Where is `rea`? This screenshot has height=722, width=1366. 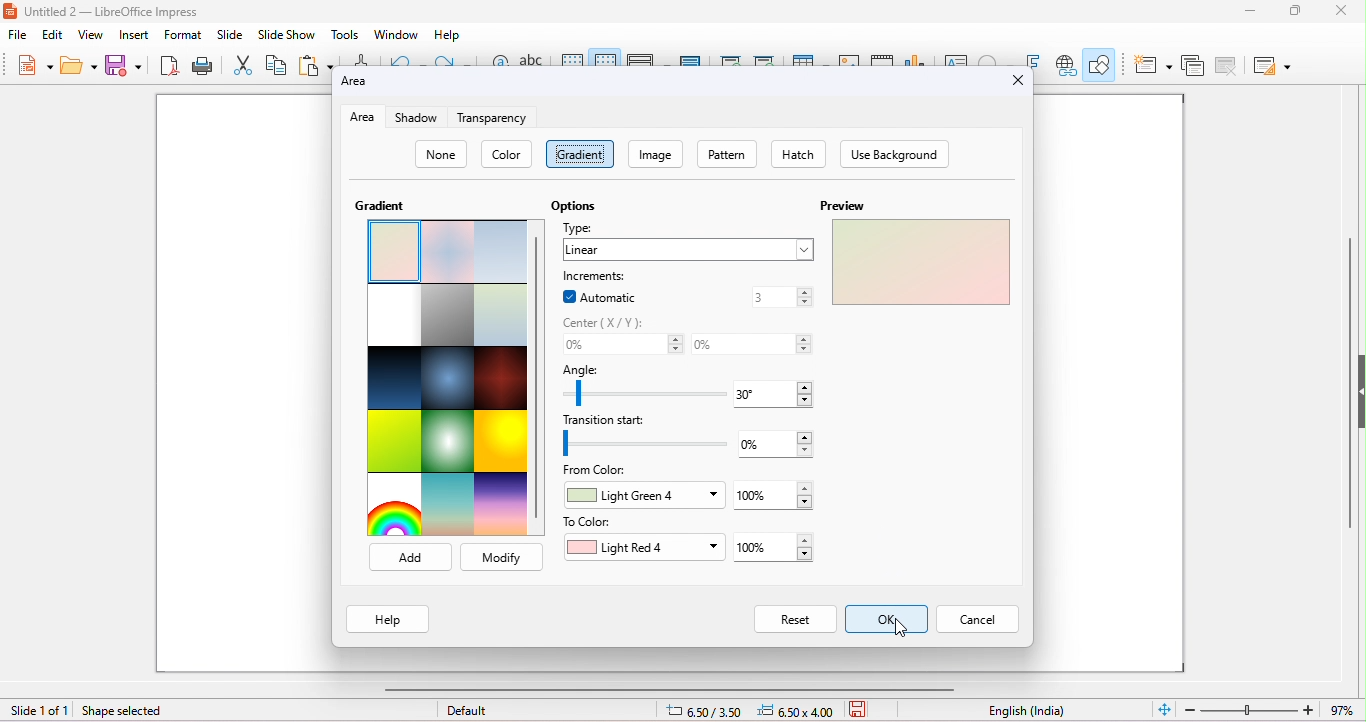
rea is located at coordinates (361, 118).